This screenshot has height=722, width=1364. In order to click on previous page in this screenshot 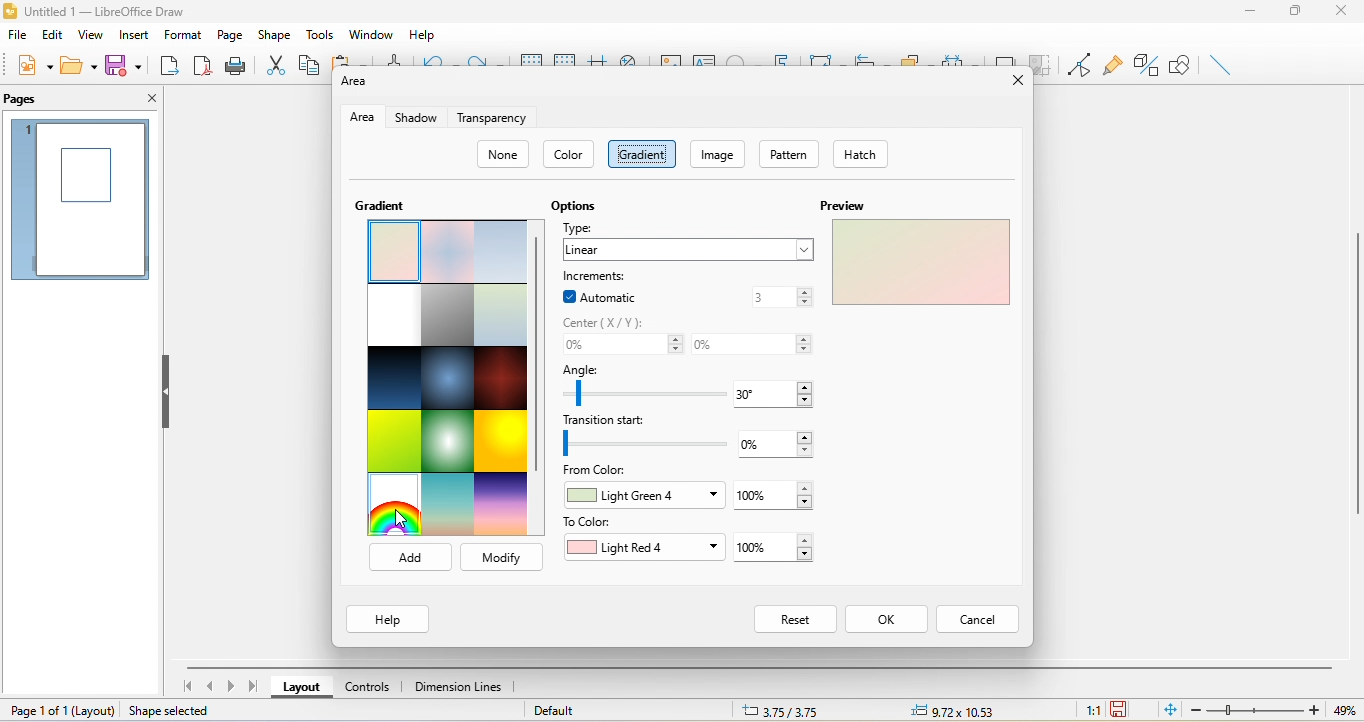, I will do `click(208, 686)`.